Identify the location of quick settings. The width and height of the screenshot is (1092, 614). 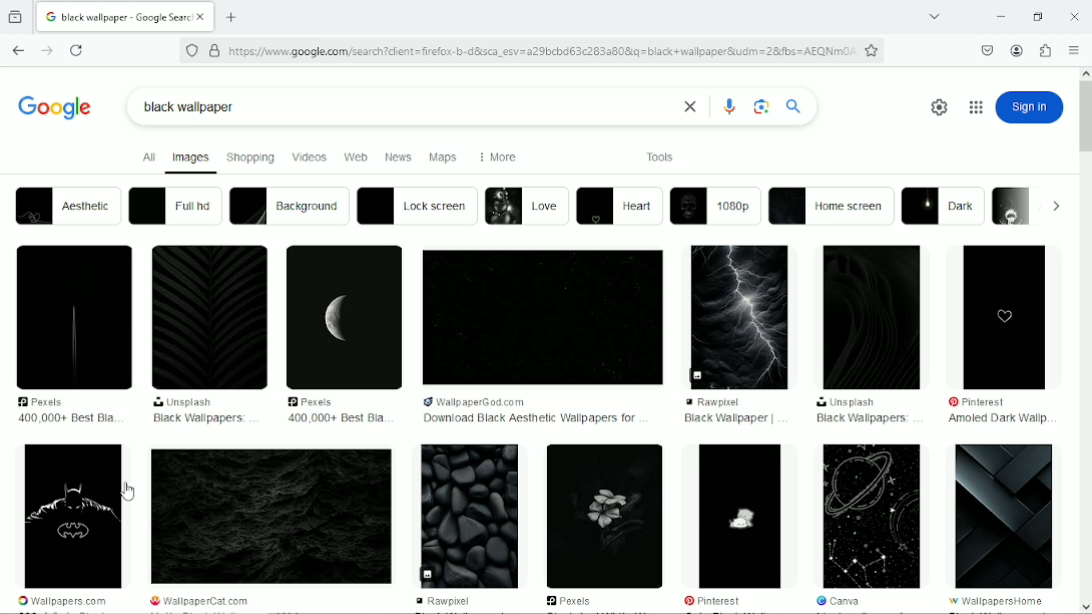
(936, 107).